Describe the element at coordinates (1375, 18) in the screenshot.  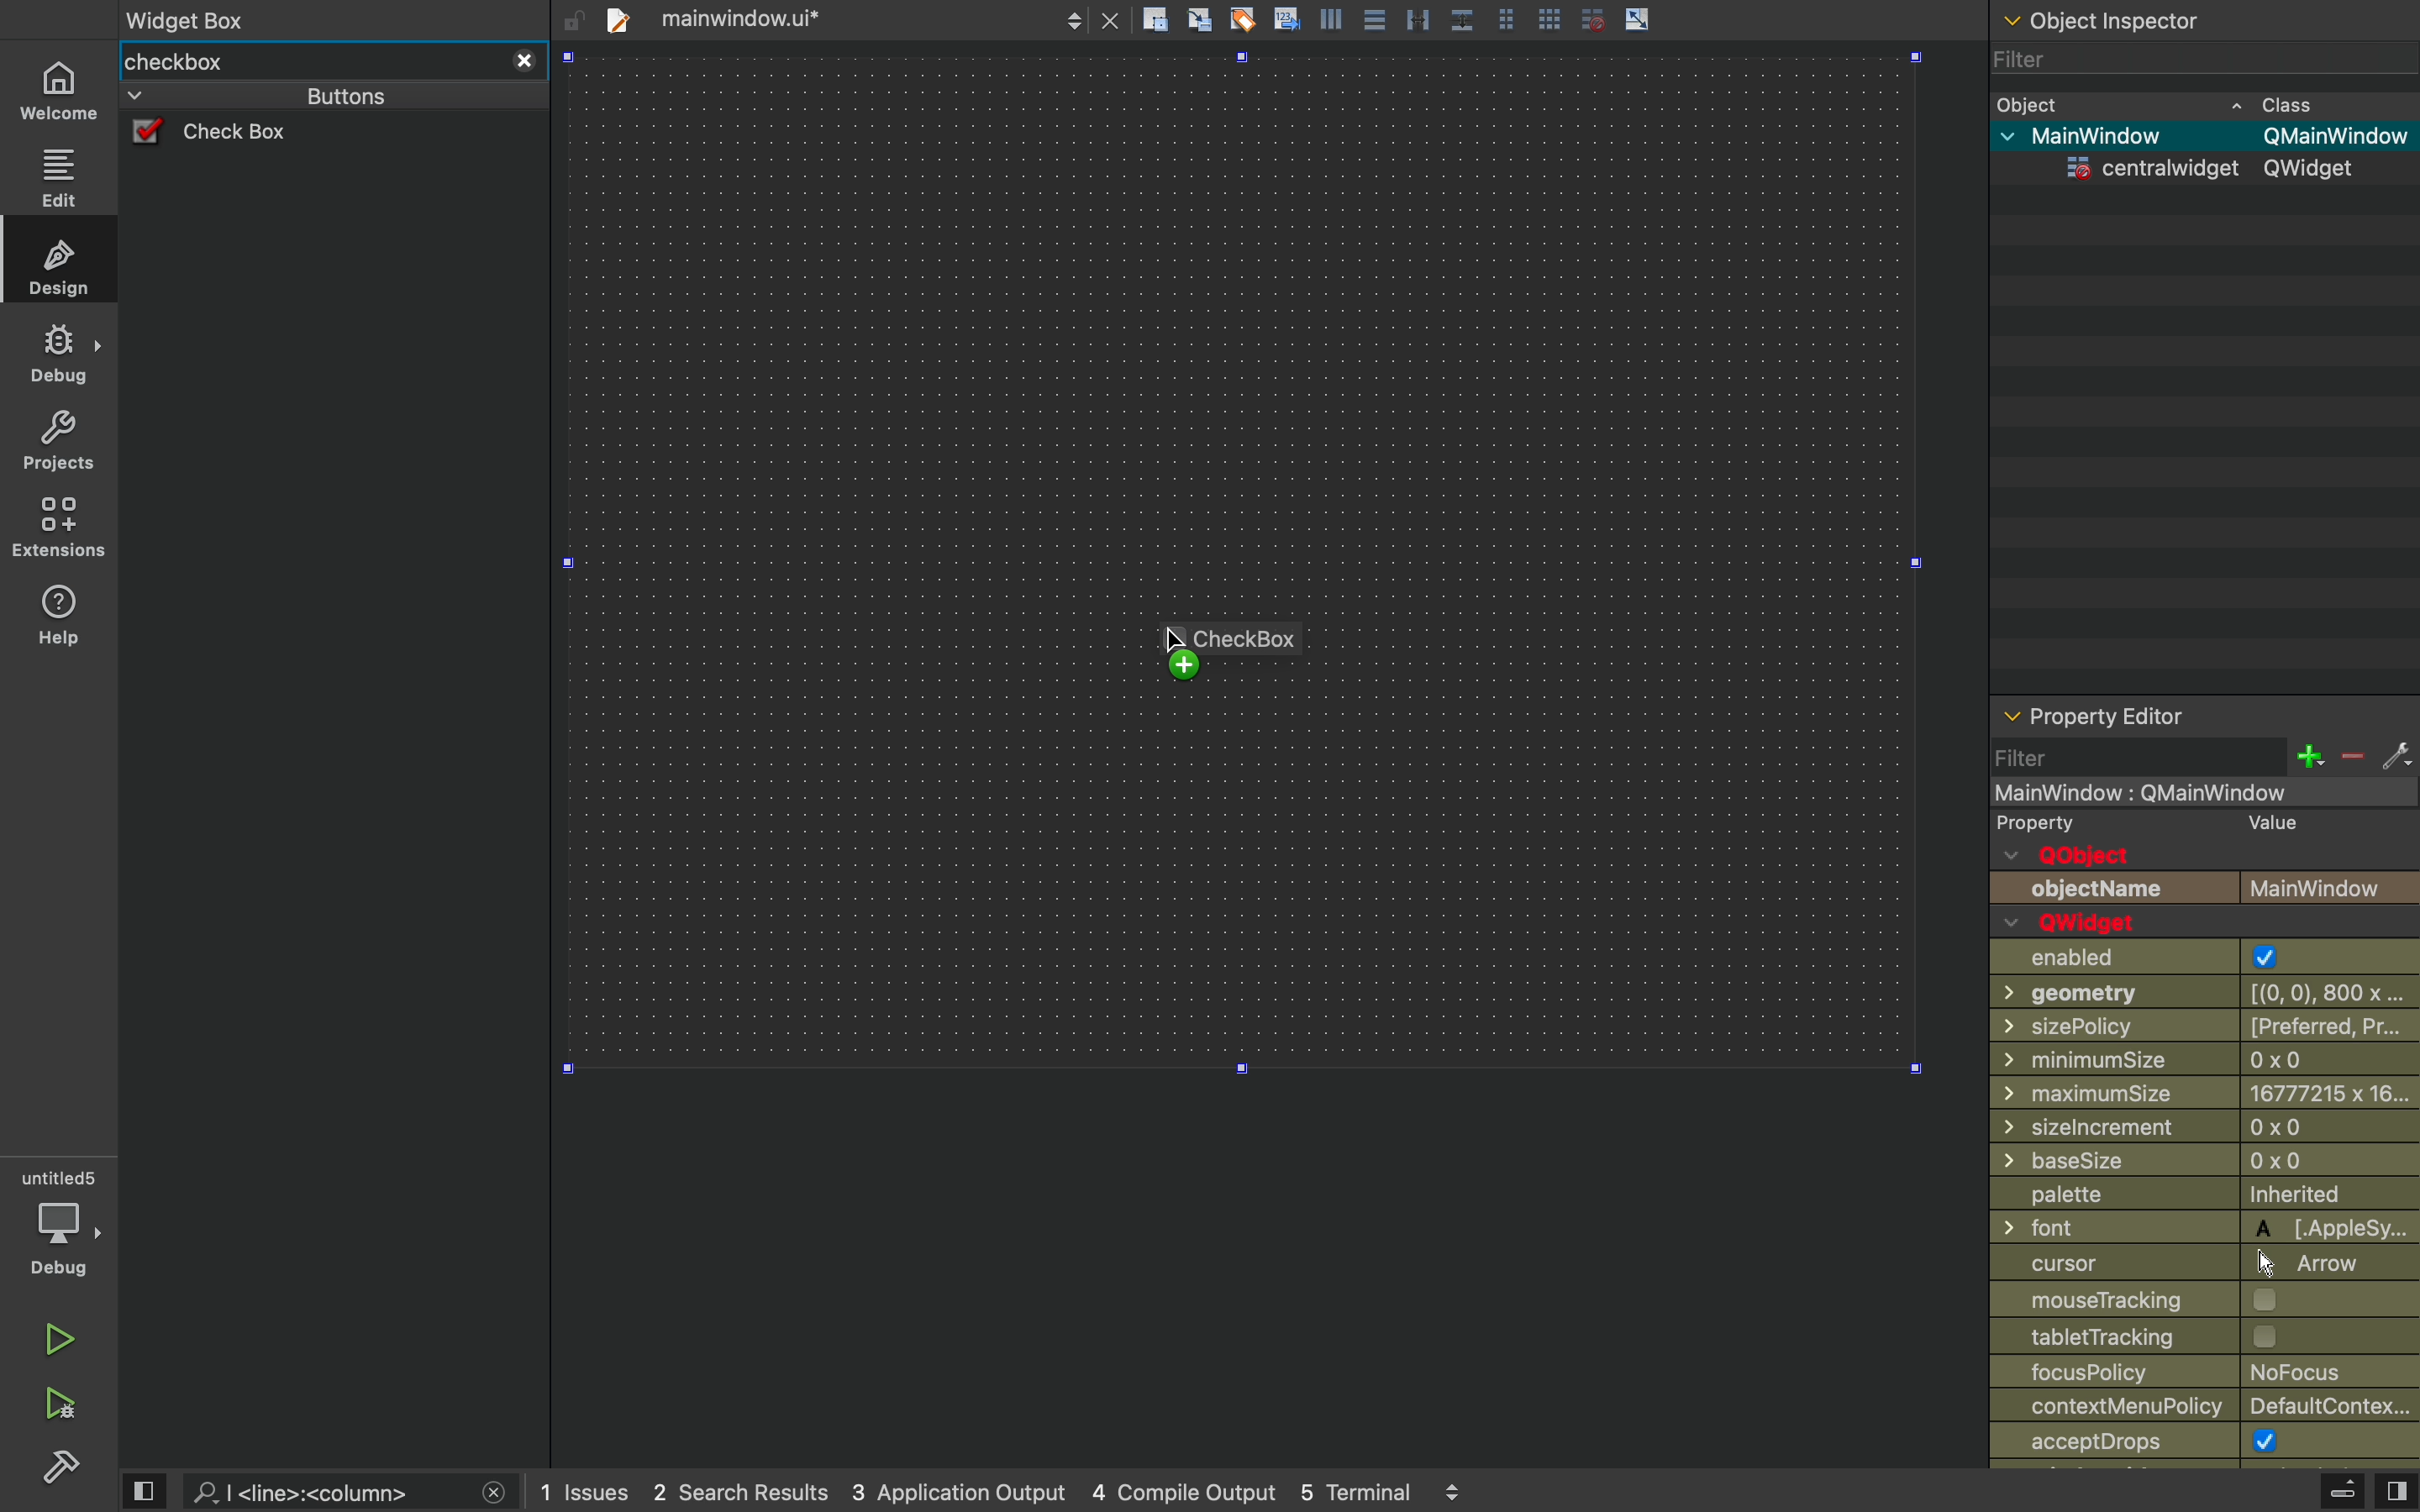
I see `align center` at that location.